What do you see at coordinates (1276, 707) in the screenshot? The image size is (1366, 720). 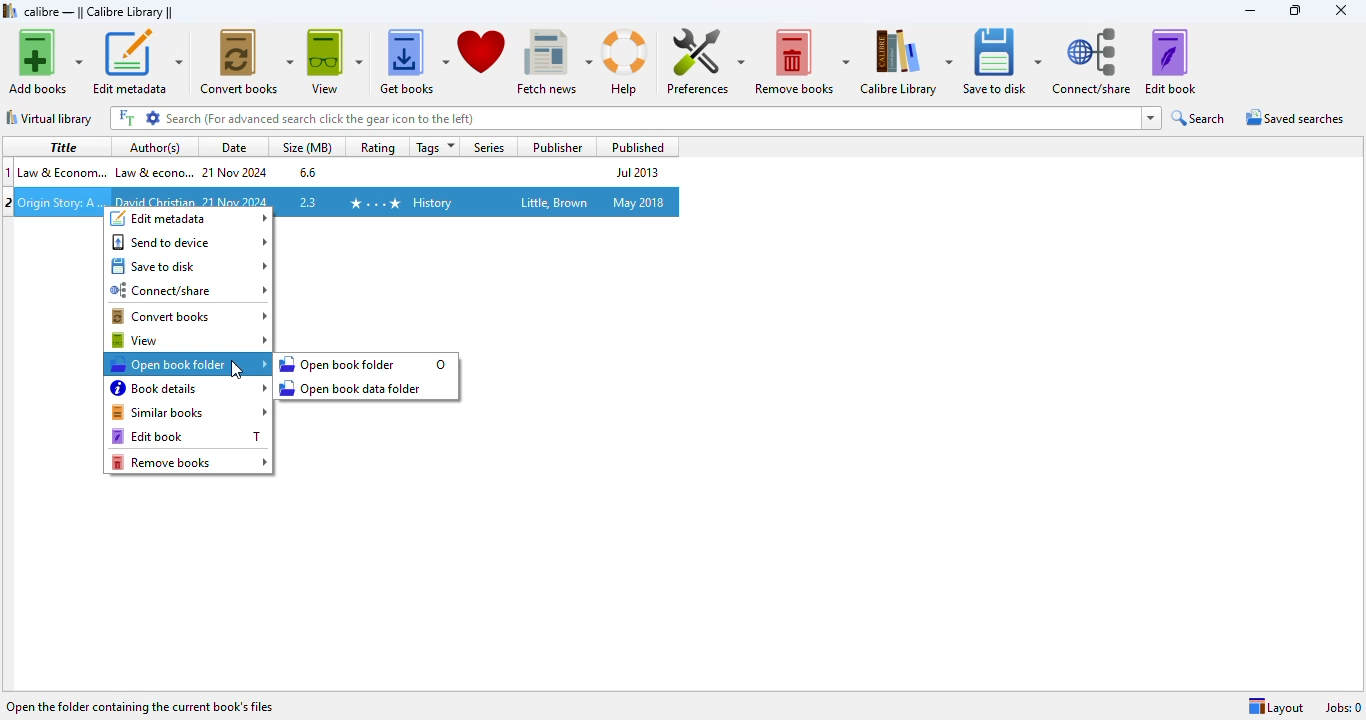 I see `layout` at bounding box center [1276, 707].